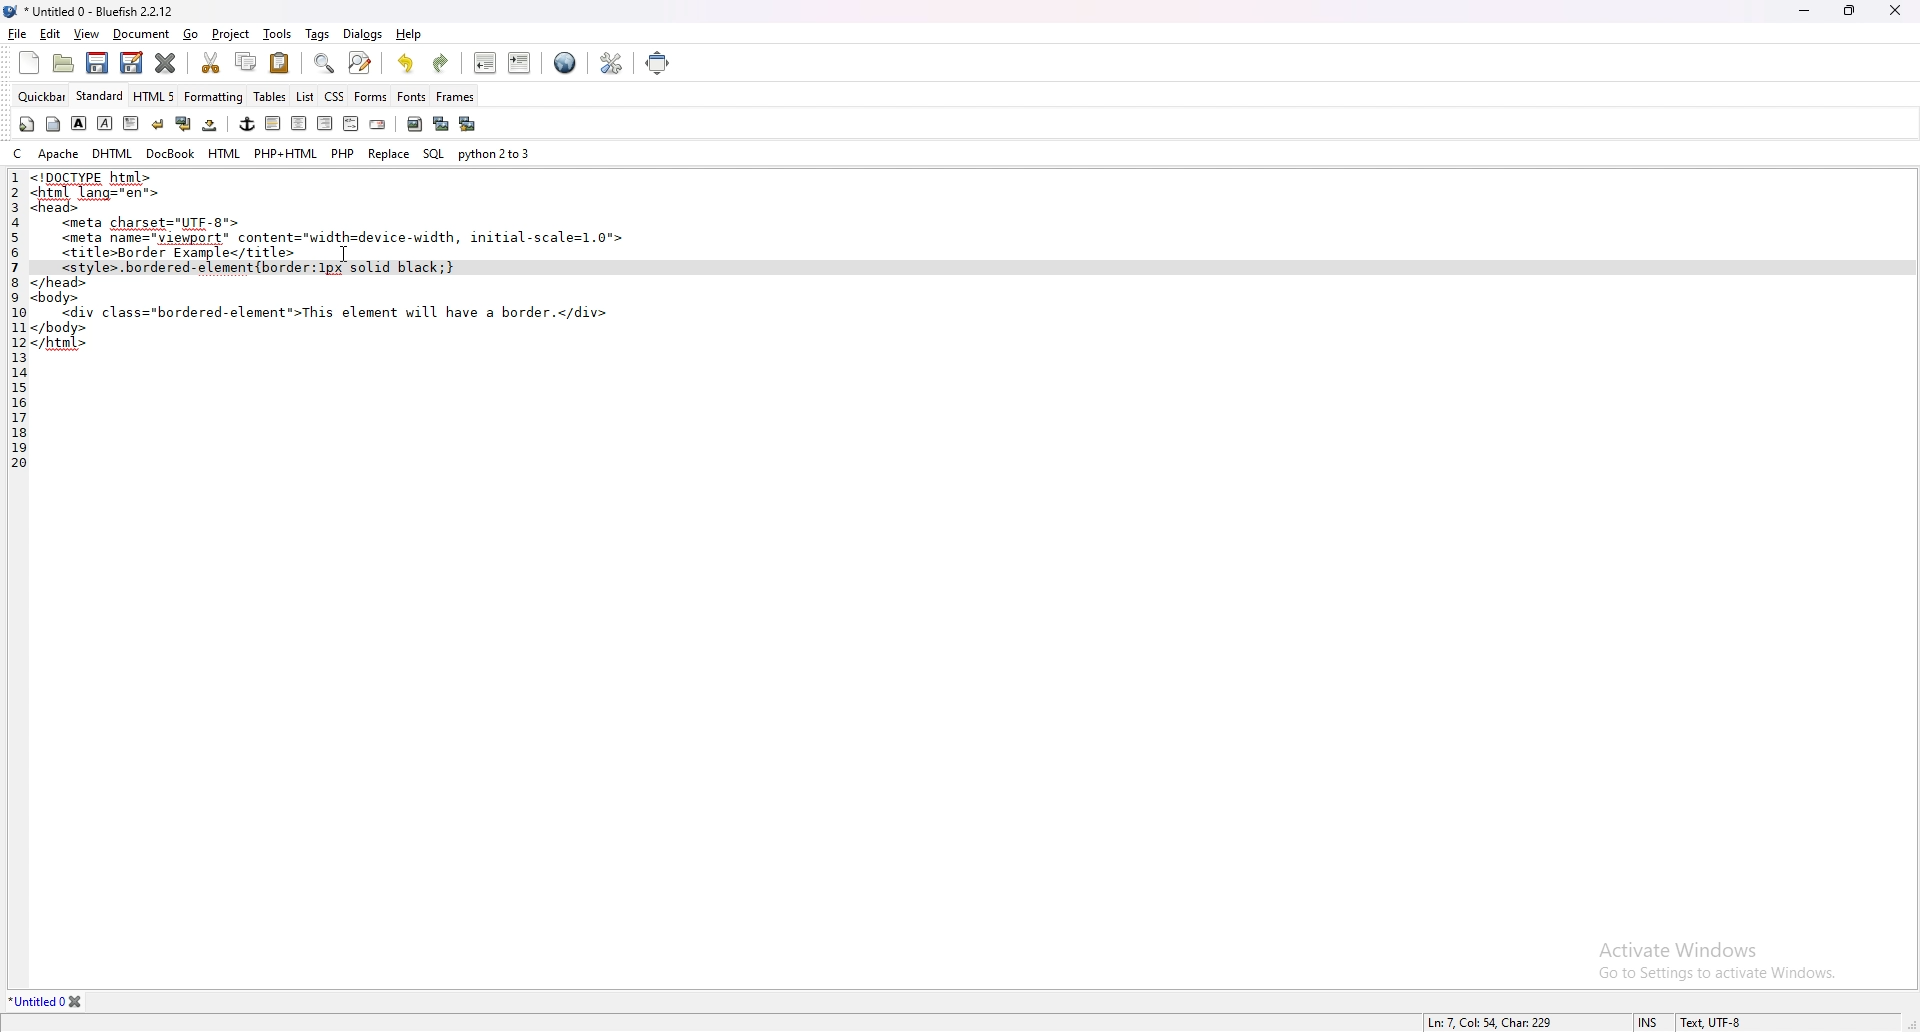 This screenshot has width=1920, height=1032. What do you see at coordinates (441, 124) in the screenshot?
I see `insert thumbnail` at bounding box center [441, 124].